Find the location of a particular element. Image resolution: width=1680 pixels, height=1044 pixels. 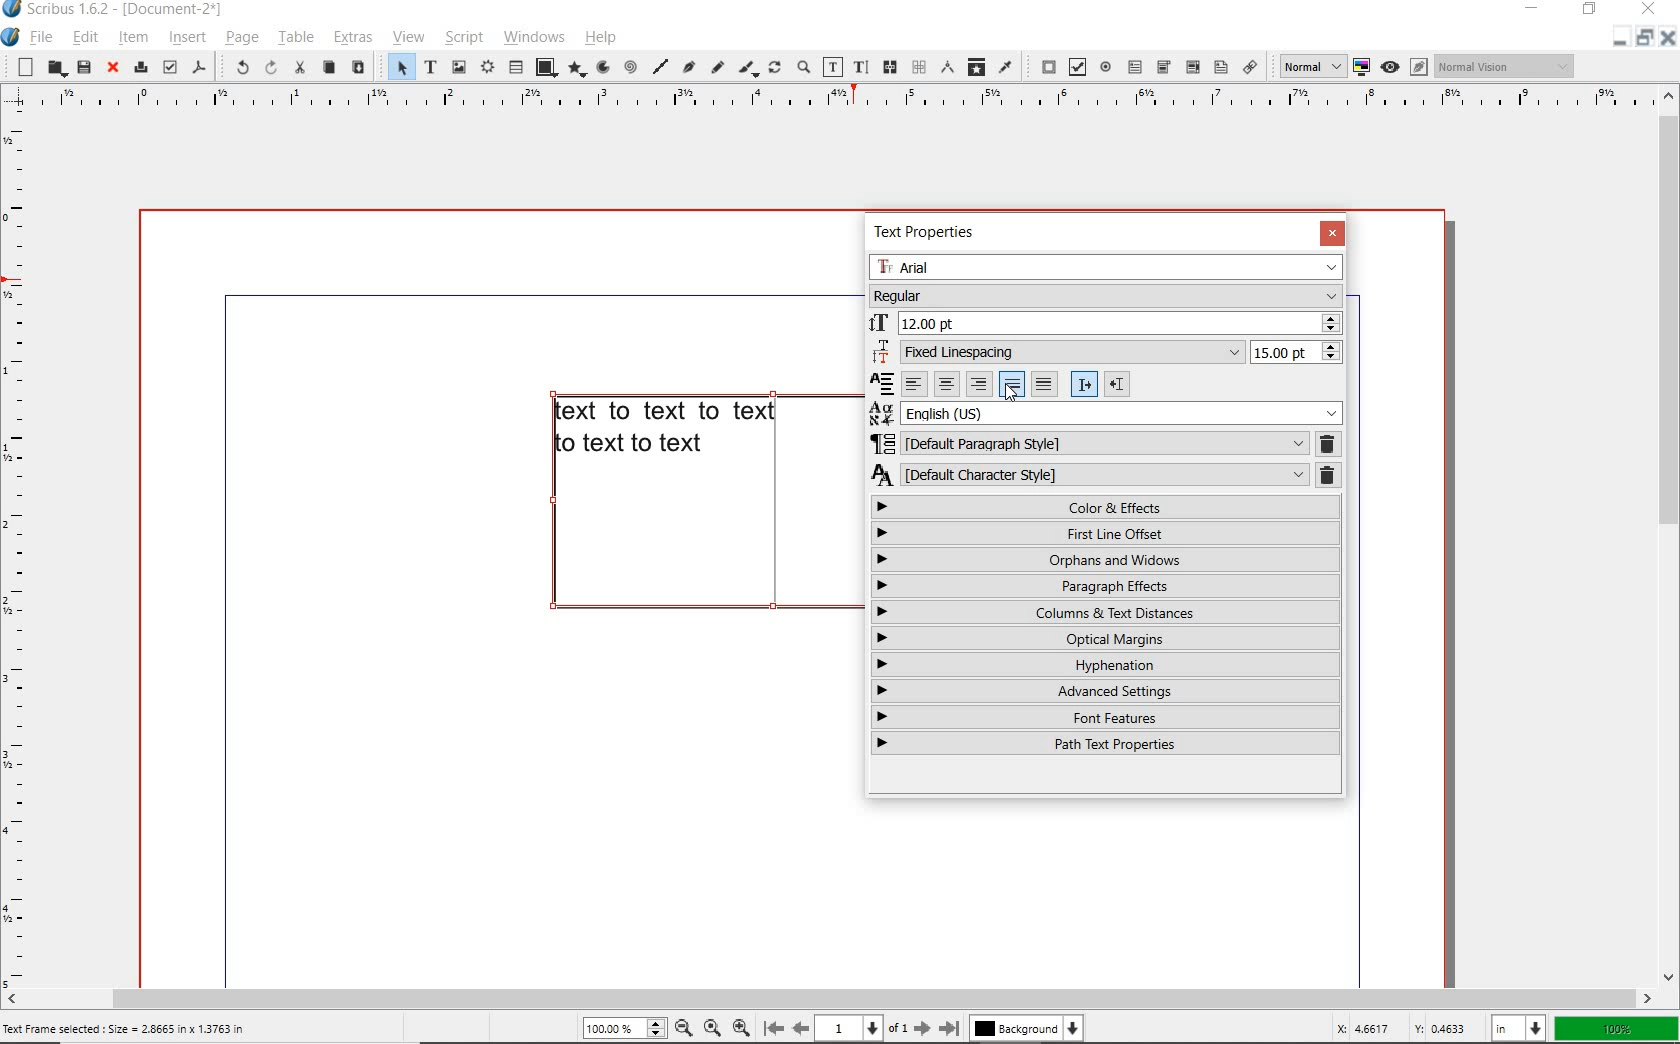

zoom level is located at coordinates (625, 1028).